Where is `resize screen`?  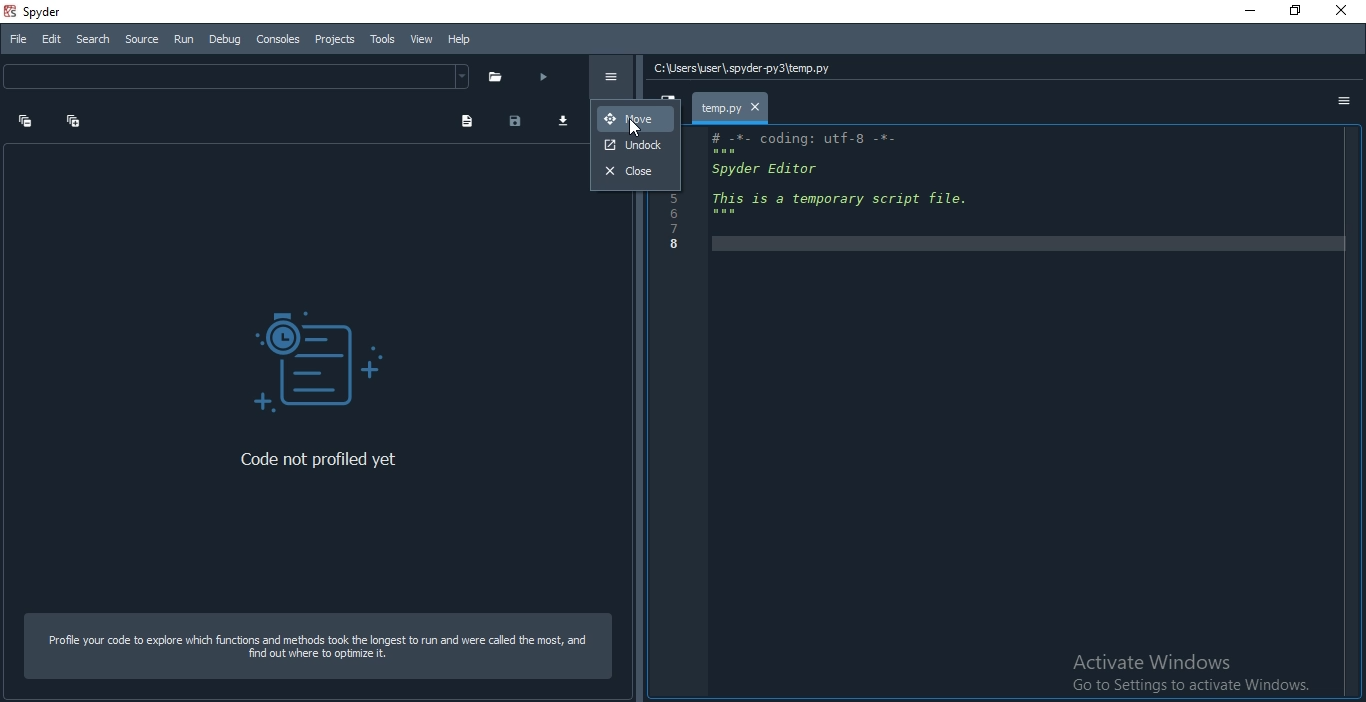
resize screen is located at coordinates (1293, 11).